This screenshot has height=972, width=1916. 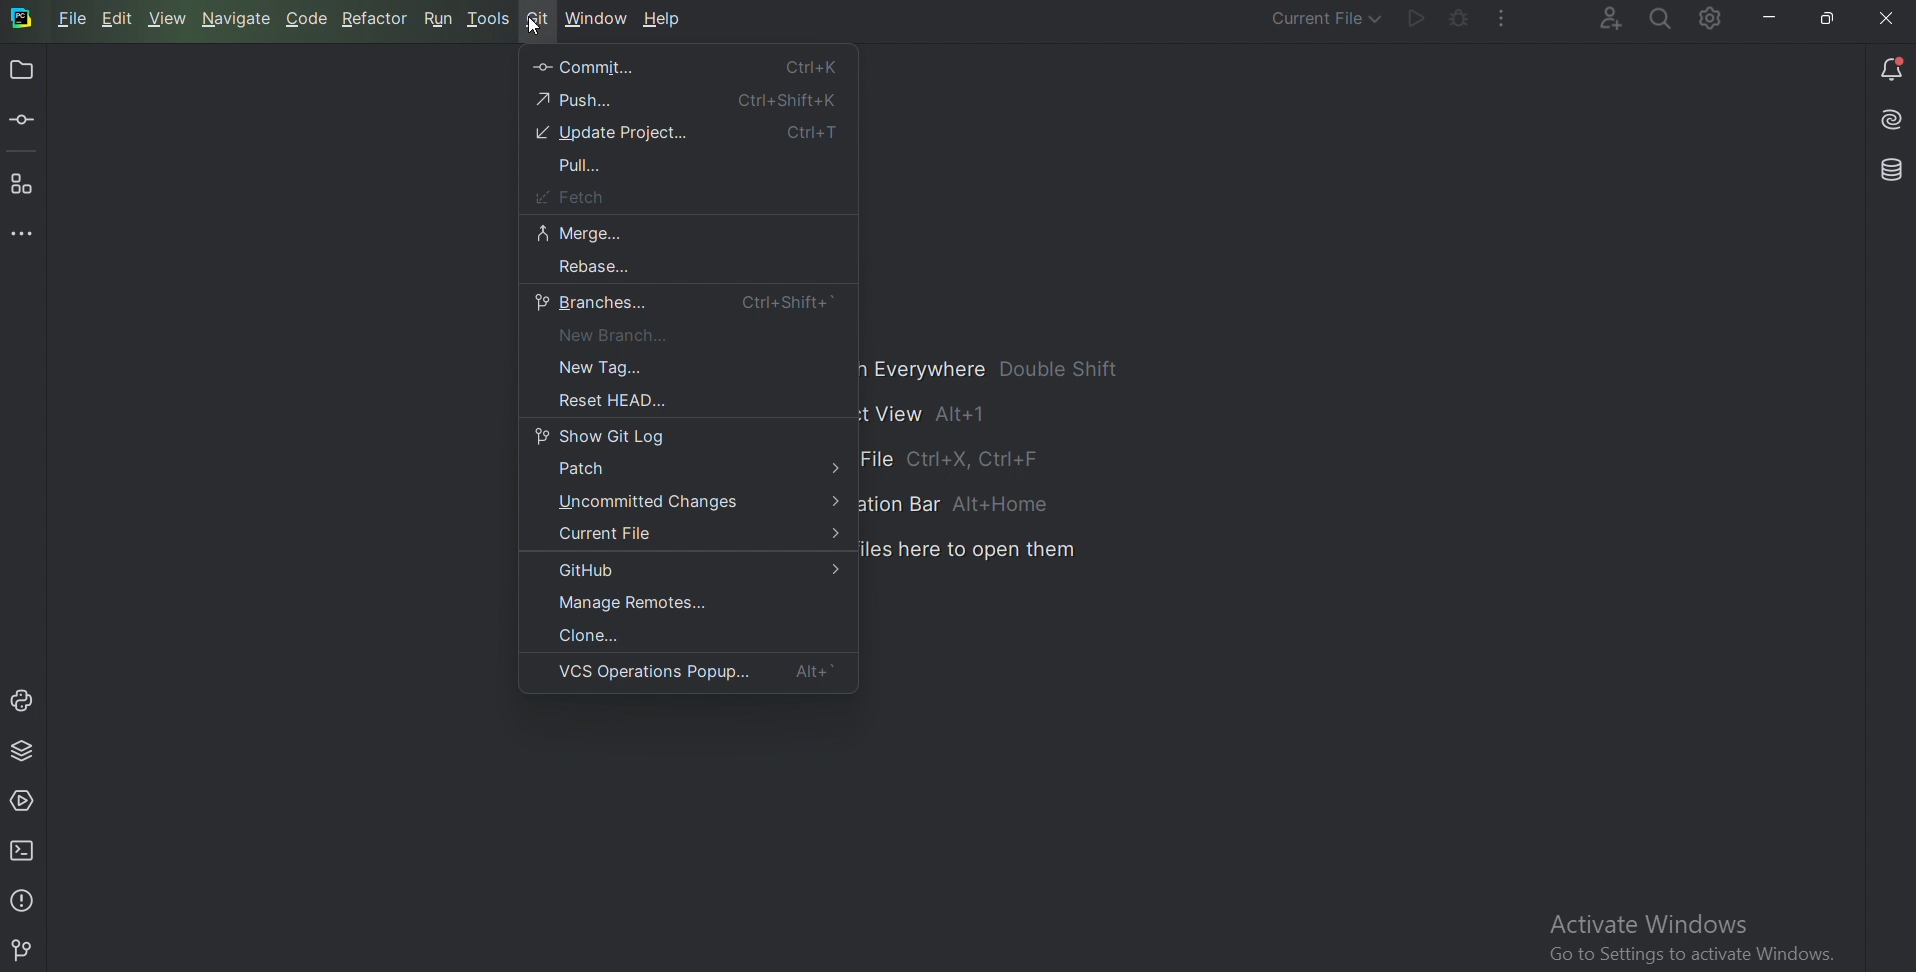 I want to click on Cross, so click(x=1883, y=19).